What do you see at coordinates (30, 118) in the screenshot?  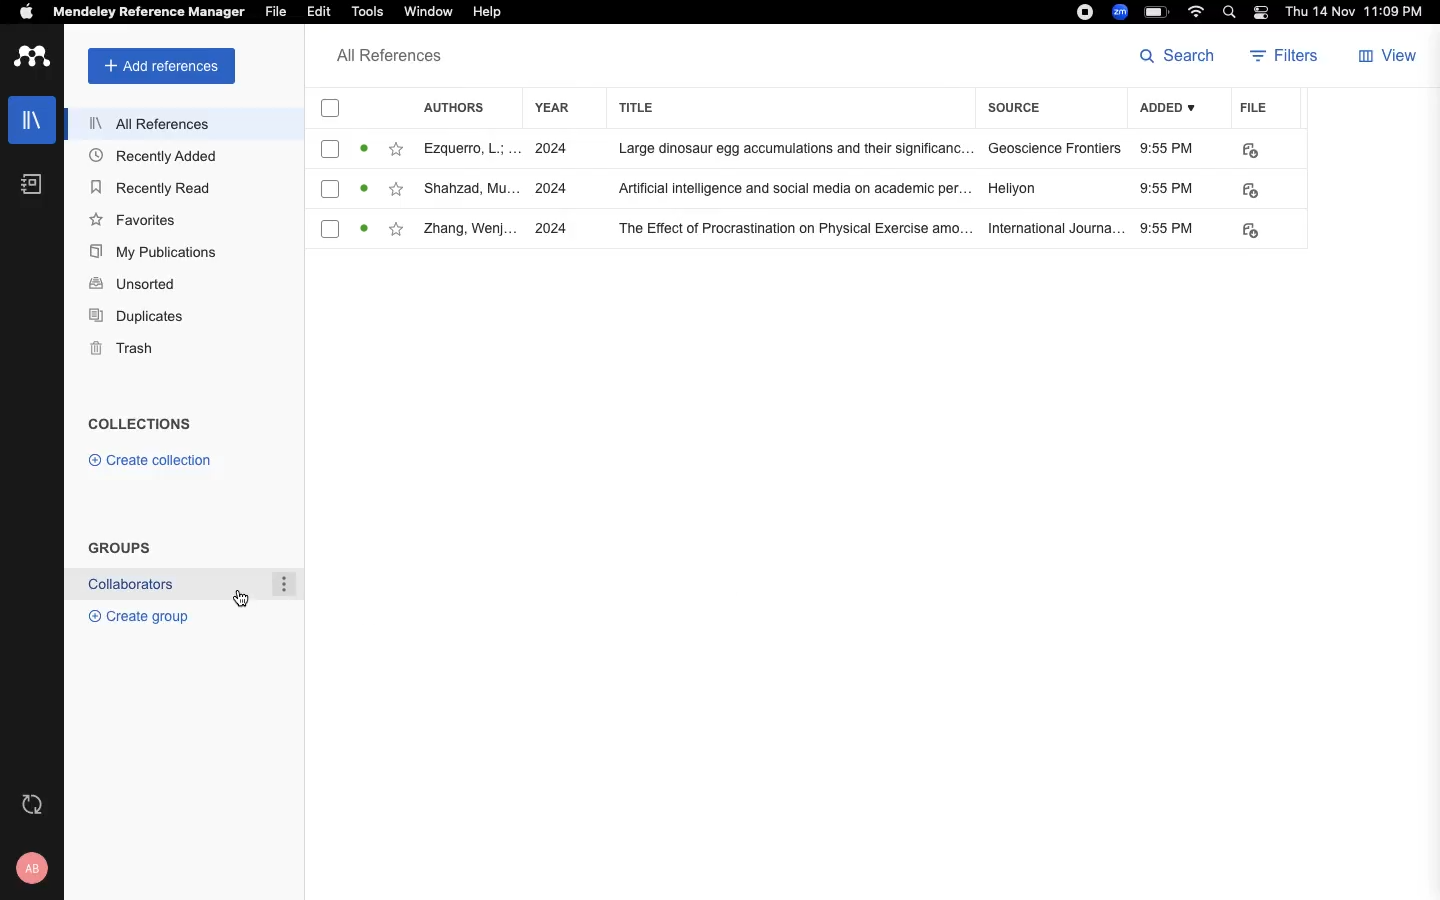 I see `libraries` at bounding box center [30, 118].